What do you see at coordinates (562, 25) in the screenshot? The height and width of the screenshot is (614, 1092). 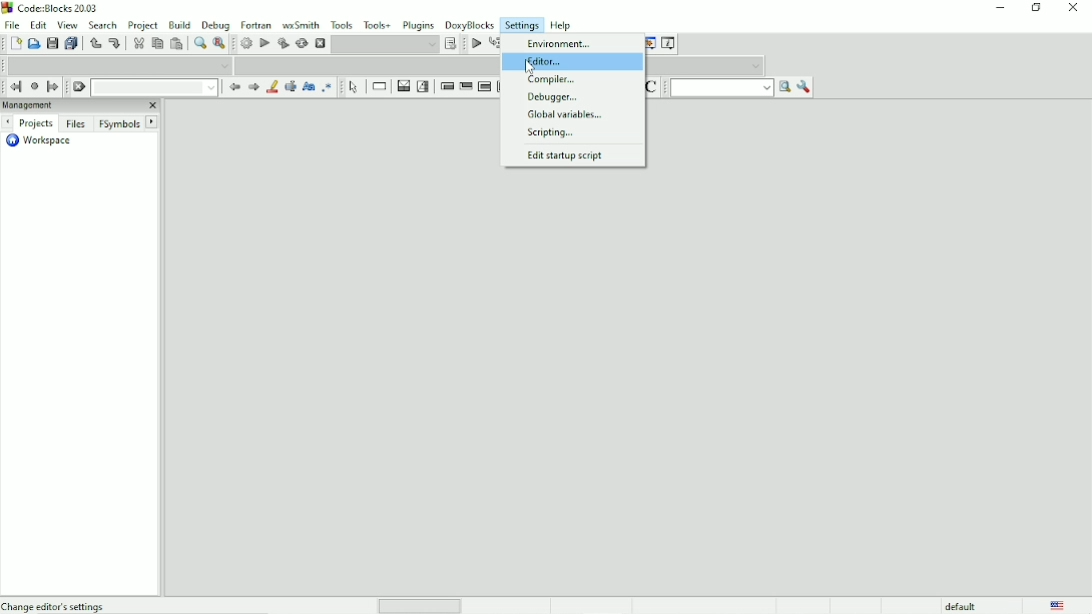 I see `Help` at bounding box center [562, 25].